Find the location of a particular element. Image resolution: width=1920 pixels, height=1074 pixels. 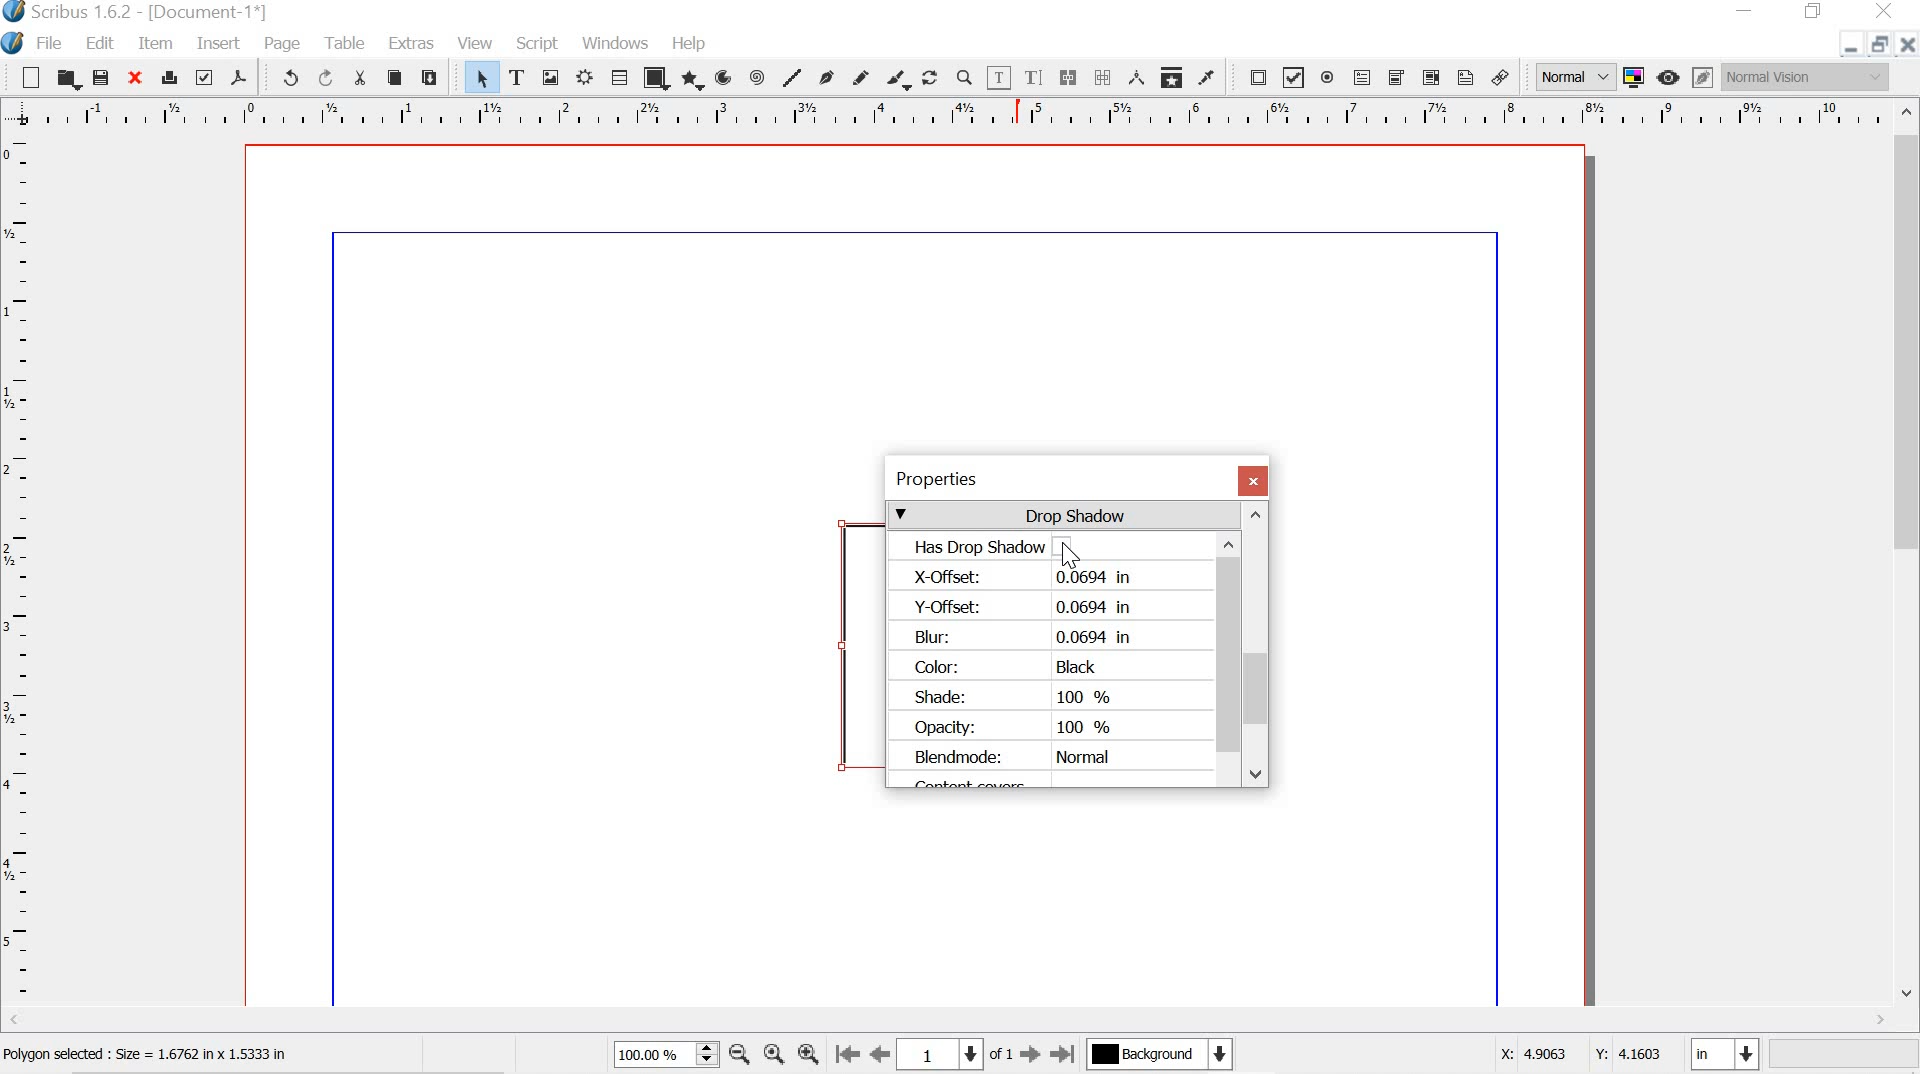

open is located at coordinates (68, 79).